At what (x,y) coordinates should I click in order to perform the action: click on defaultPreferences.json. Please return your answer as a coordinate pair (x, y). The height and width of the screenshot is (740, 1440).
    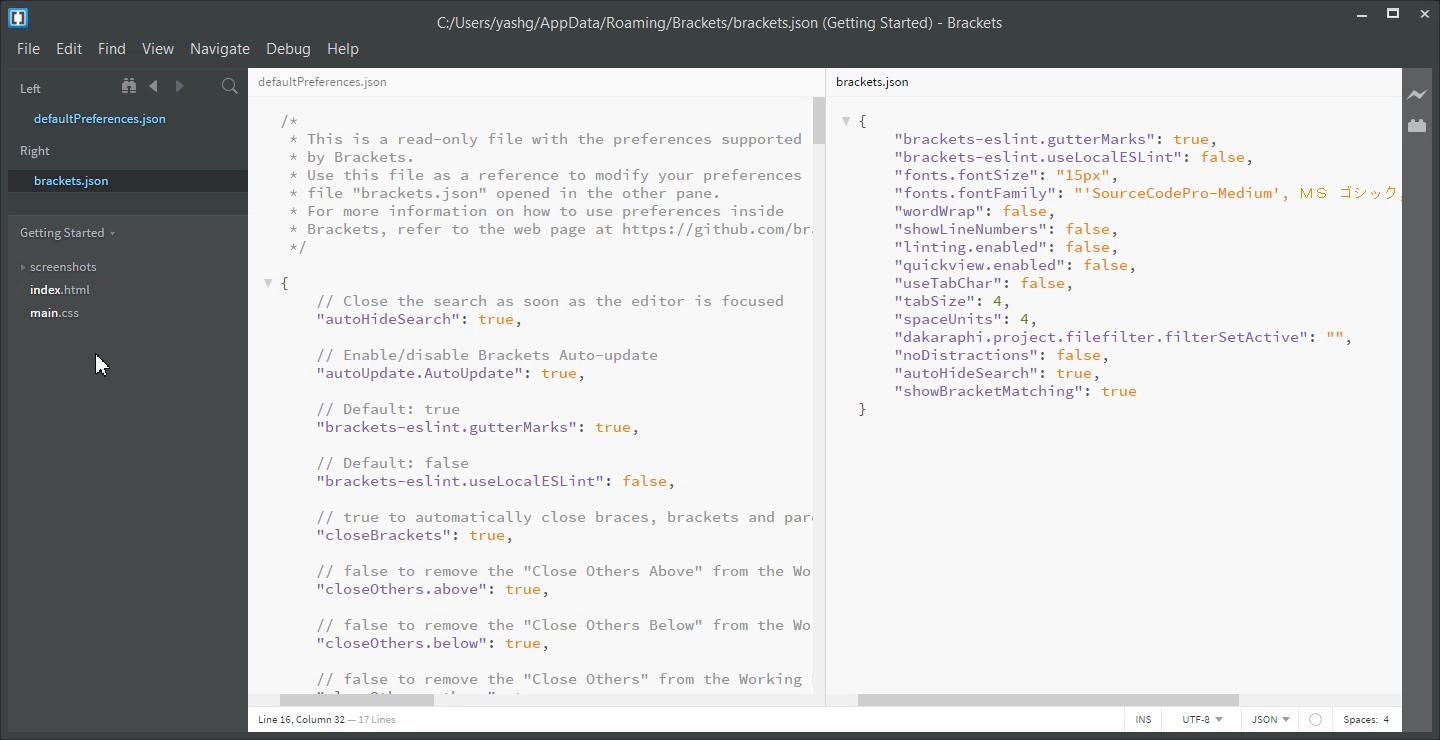
    Looking at the image, I should click on (328, 81).